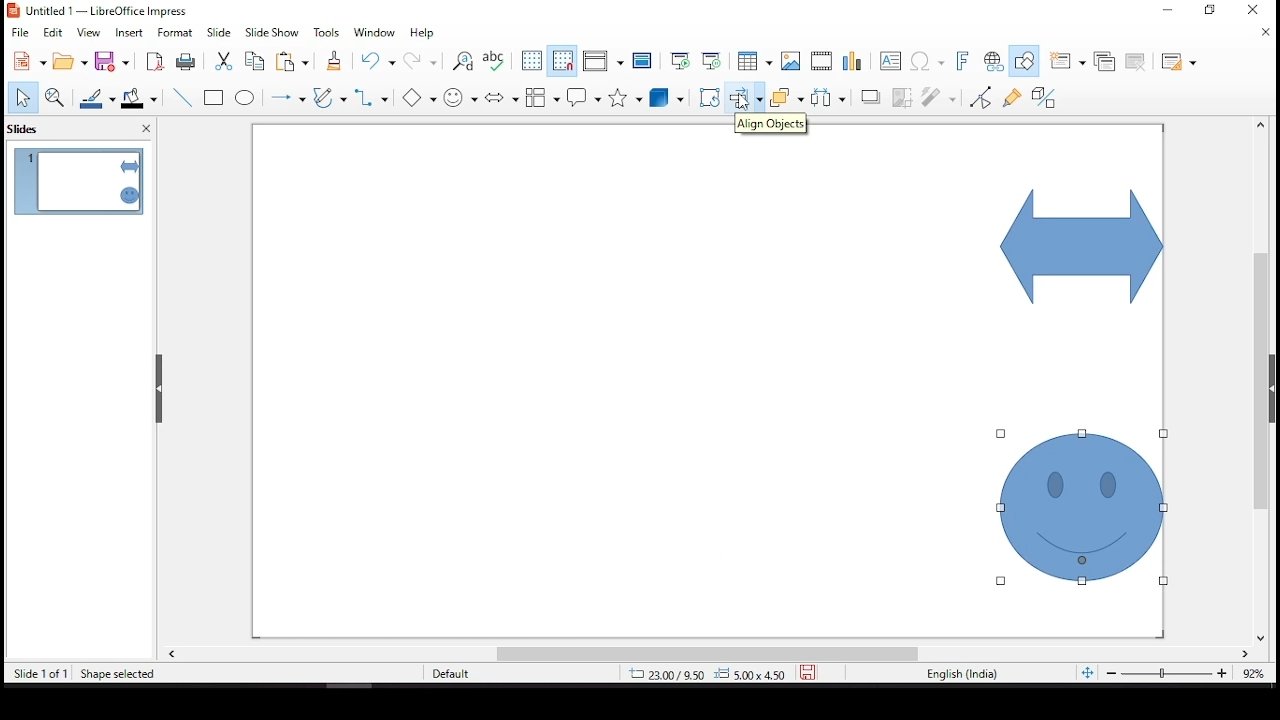 Image resolution: width=1280 pixels, height=720 pixels. Describe the element at coordinates (25, 61) in the screenshot. I see `new` at that location.